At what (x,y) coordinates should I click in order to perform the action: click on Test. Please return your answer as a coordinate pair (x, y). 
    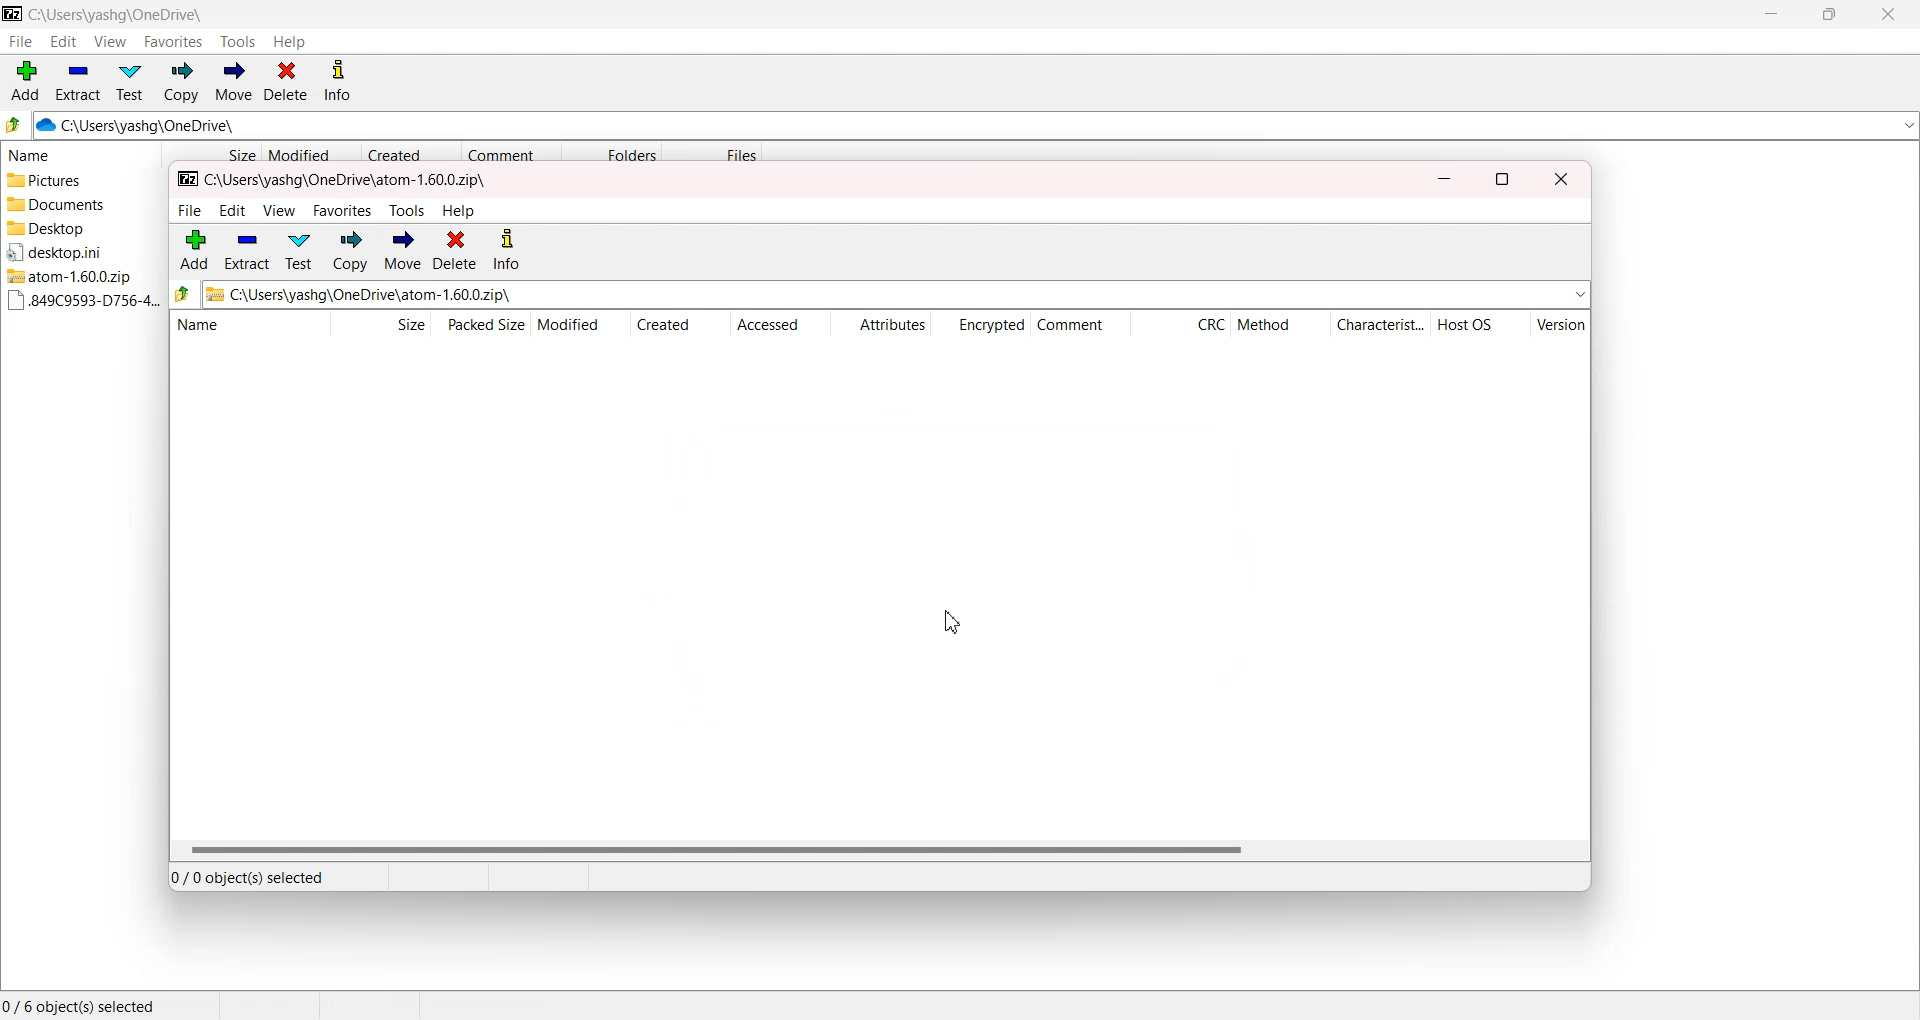
    Looking at the image, I should click on (130, 82).